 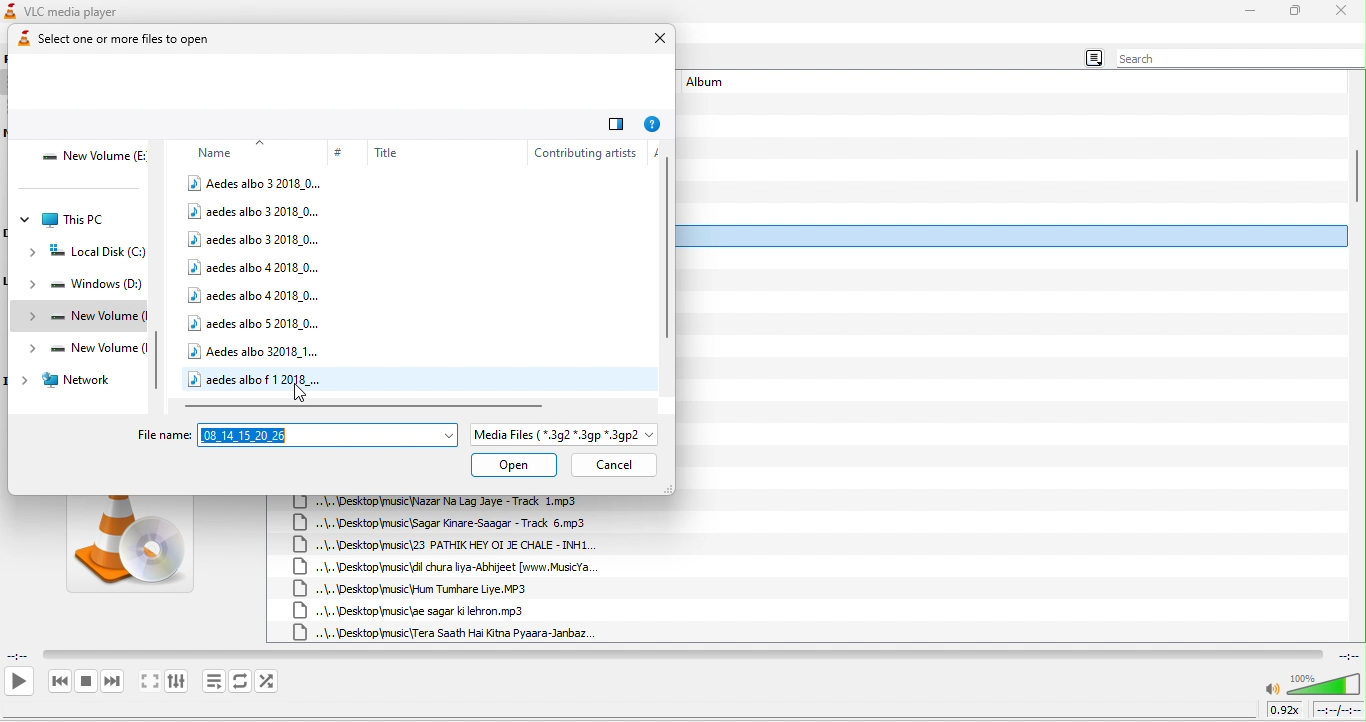 I want to click on contributing artists, so click(x=584, y=151).